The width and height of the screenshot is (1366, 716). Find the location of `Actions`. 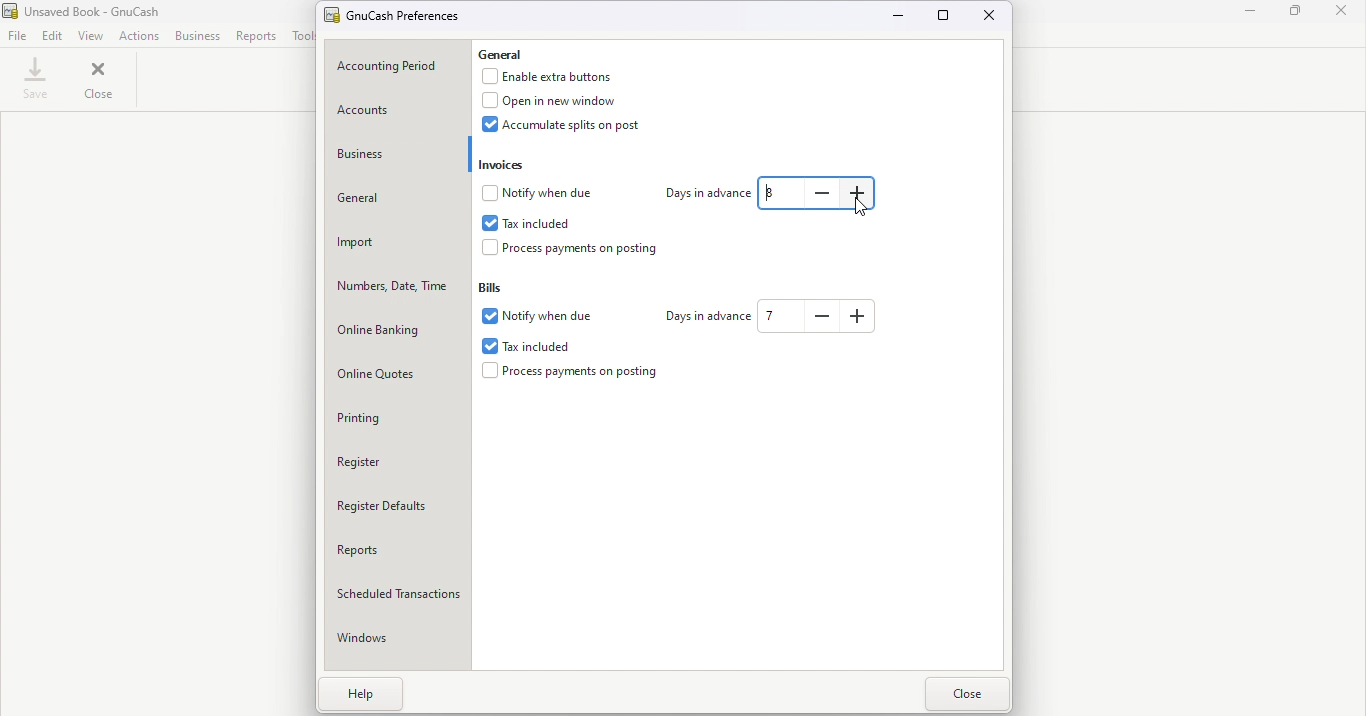

Actions is located at coordinates (138, 36).